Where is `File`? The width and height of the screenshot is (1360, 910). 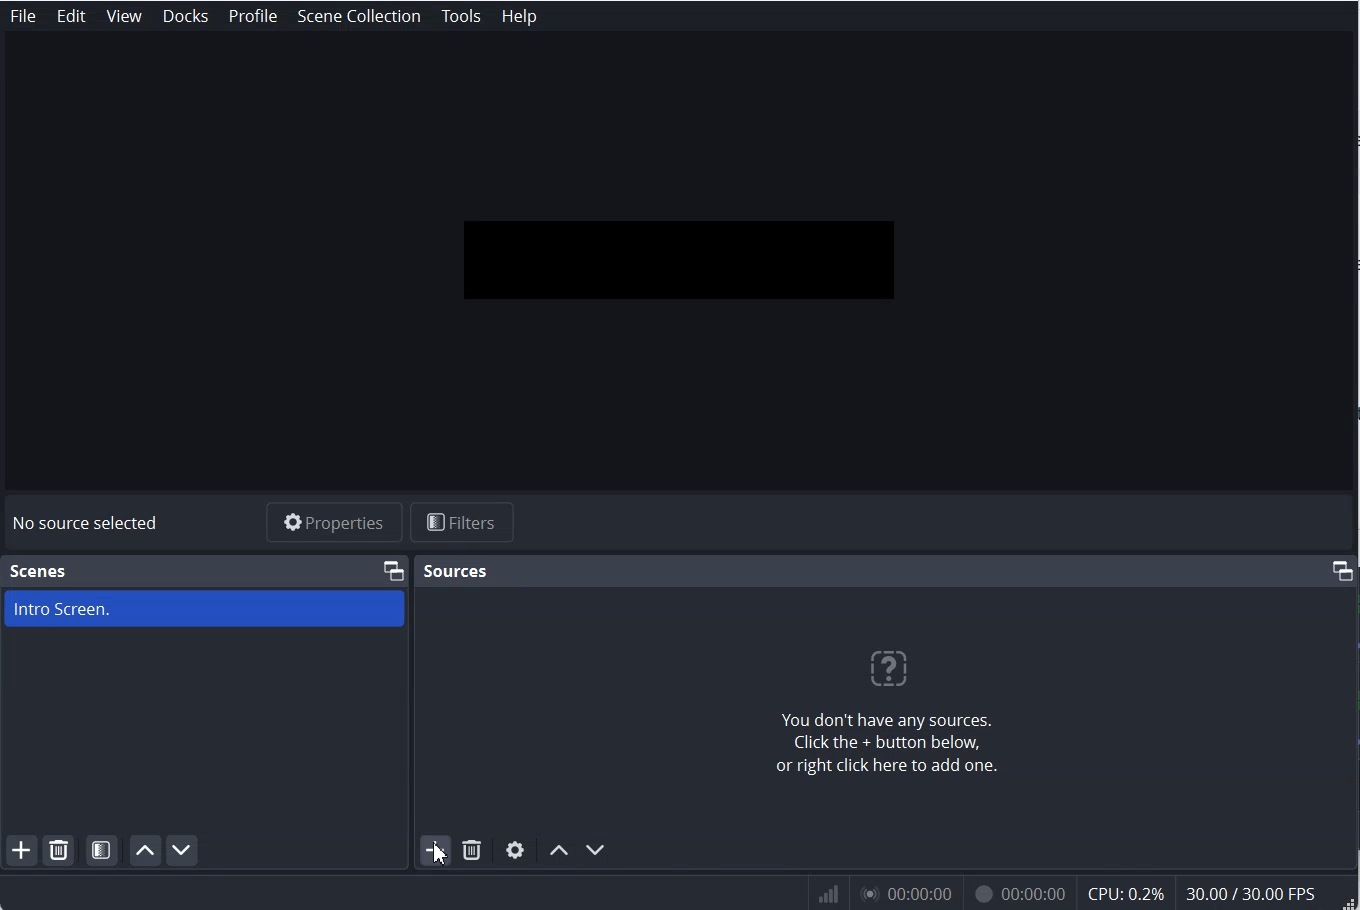 File is located at coordinates (22, 16).